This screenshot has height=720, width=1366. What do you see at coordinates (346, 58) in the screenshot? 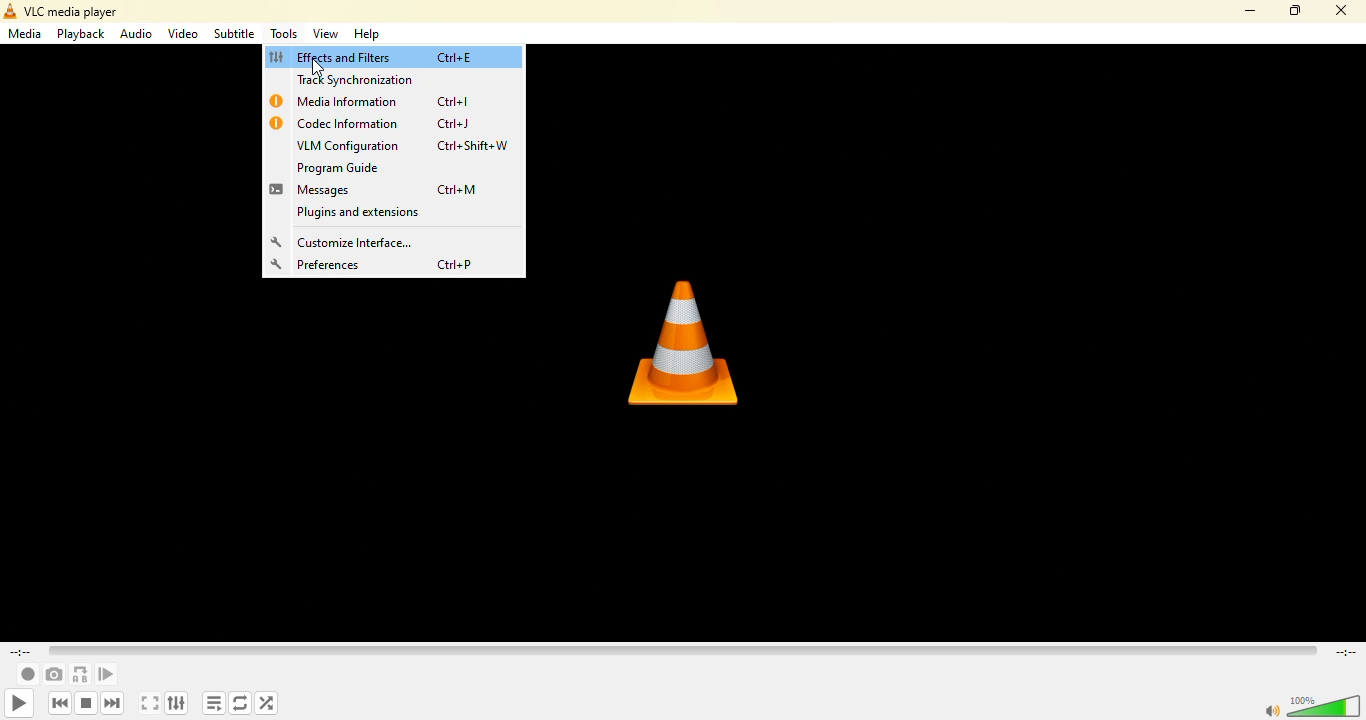
I see `effects and filters` at bounding box center [346, 58].